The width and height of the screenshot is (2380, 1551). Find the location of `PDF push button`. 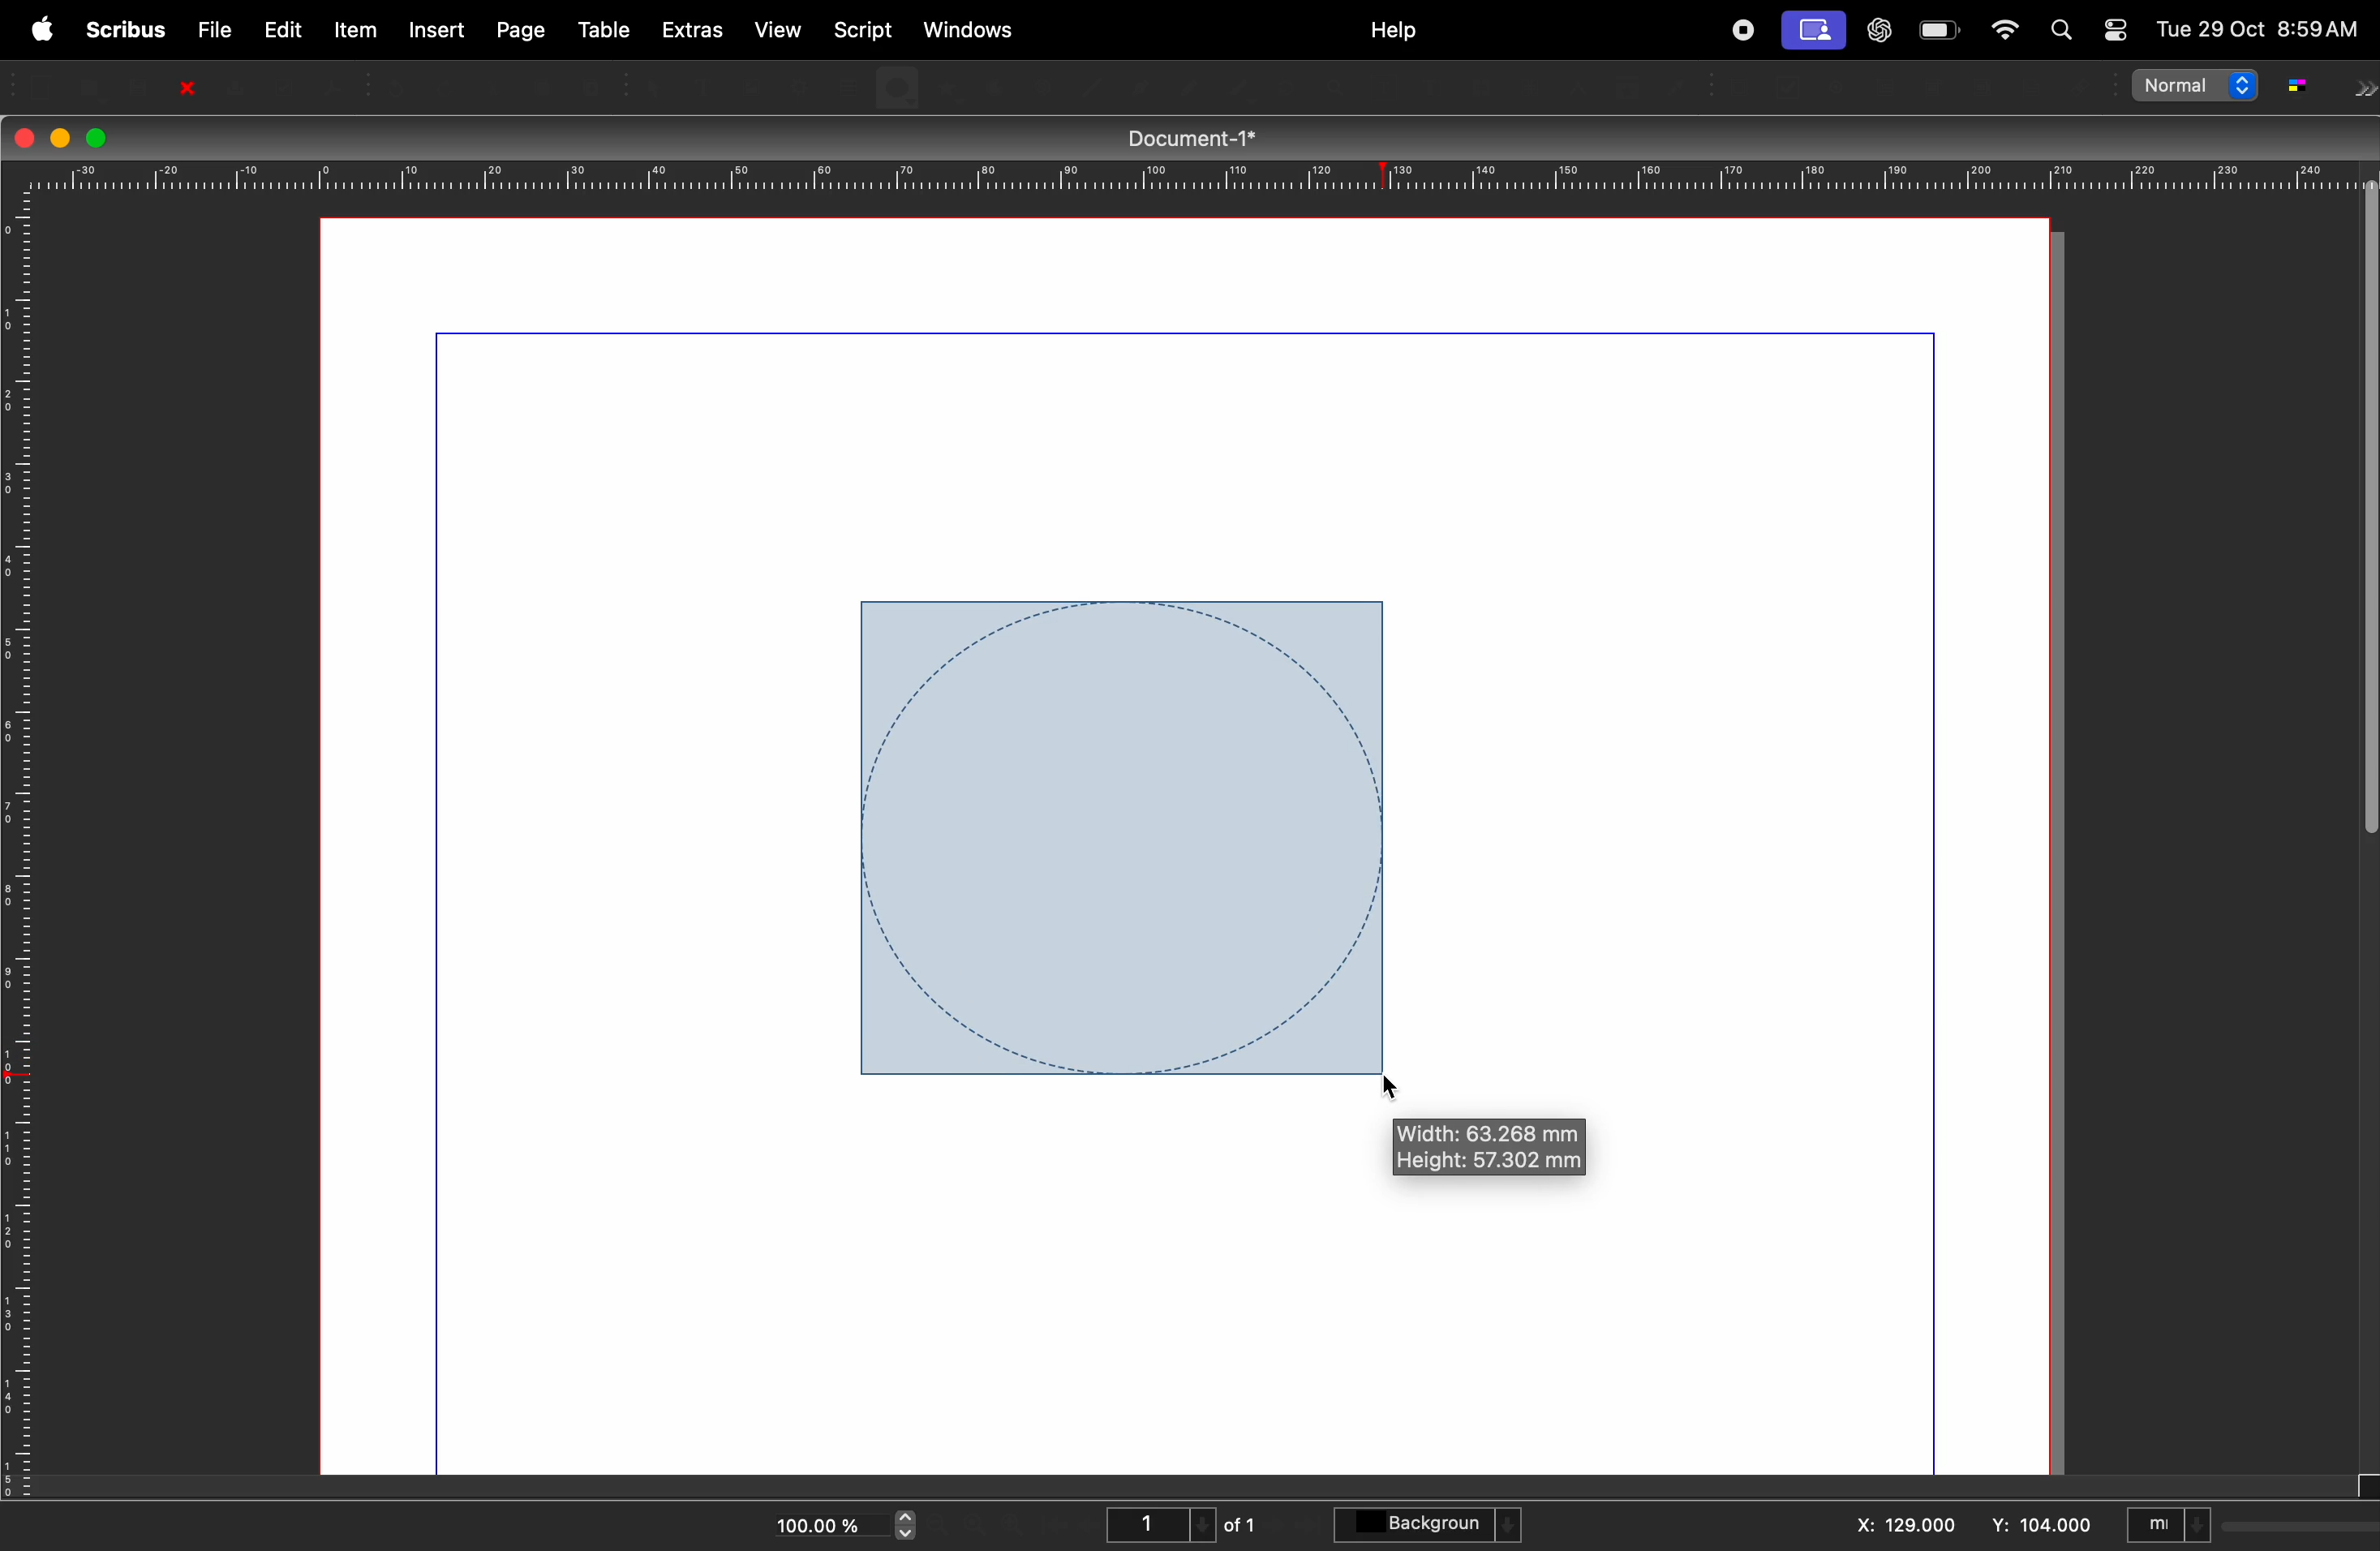

PDF push button is located at coordinates (1746, 88).